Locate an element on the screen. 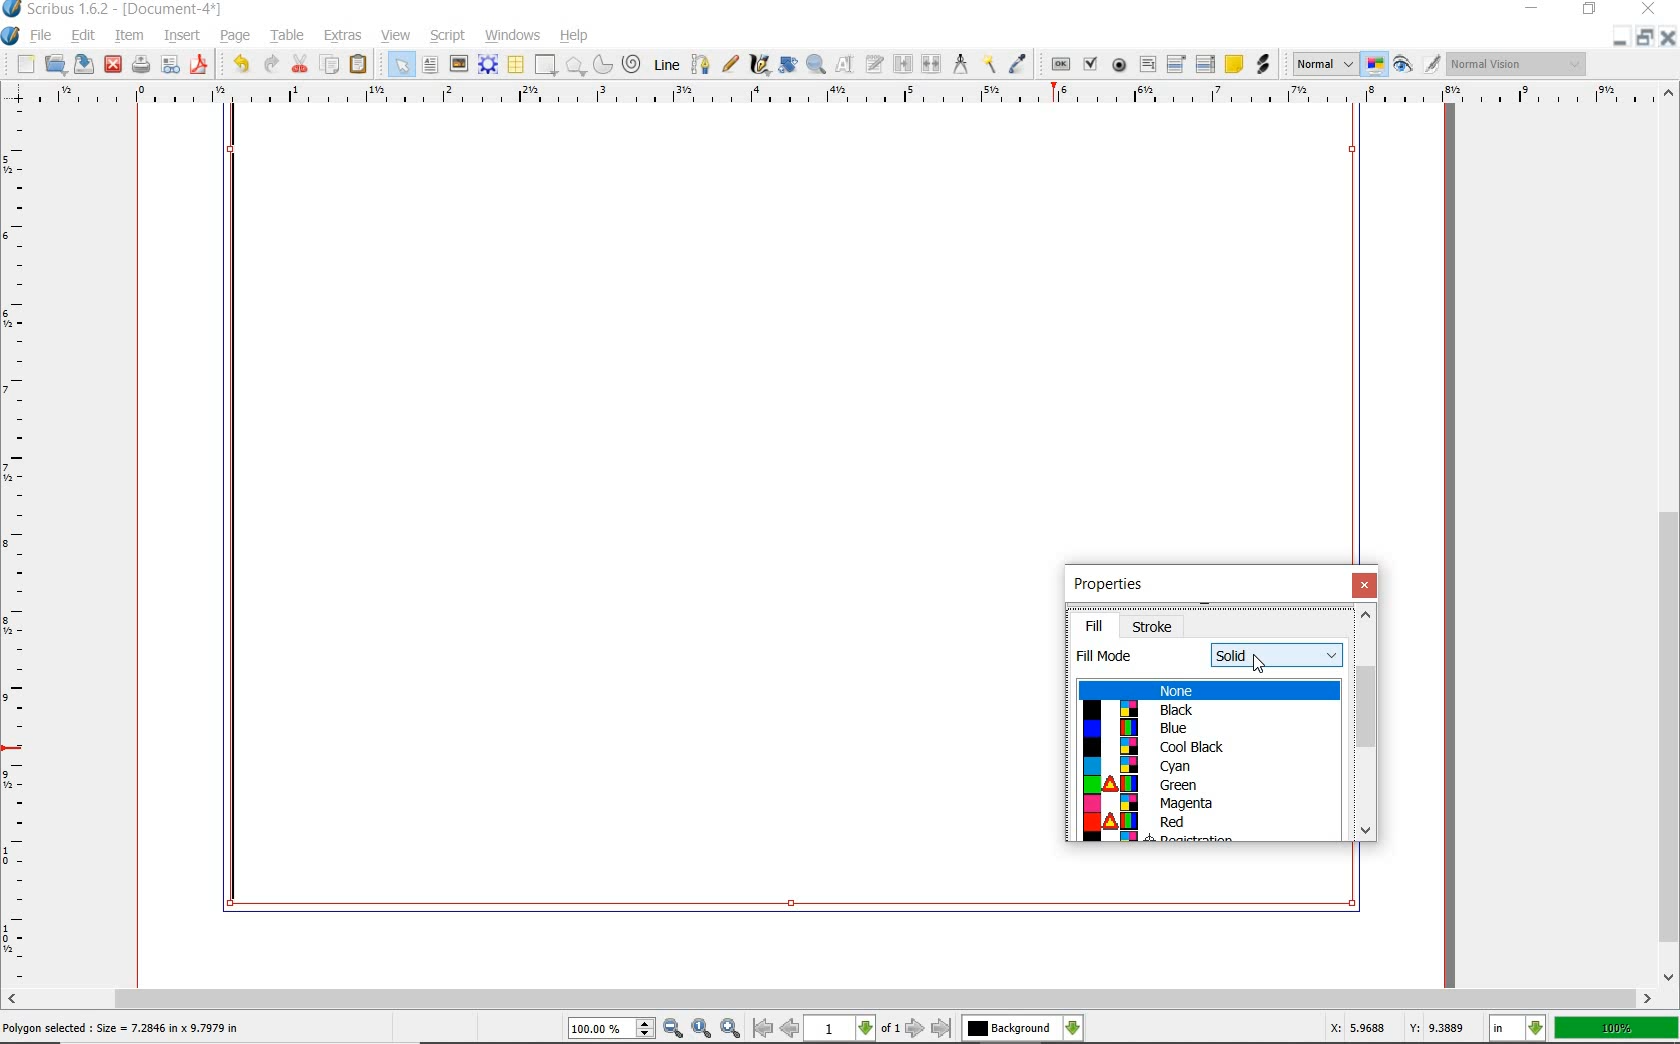 This screenshot has width=1680, height=1044. 1 is located at coordinates (841, 1029).